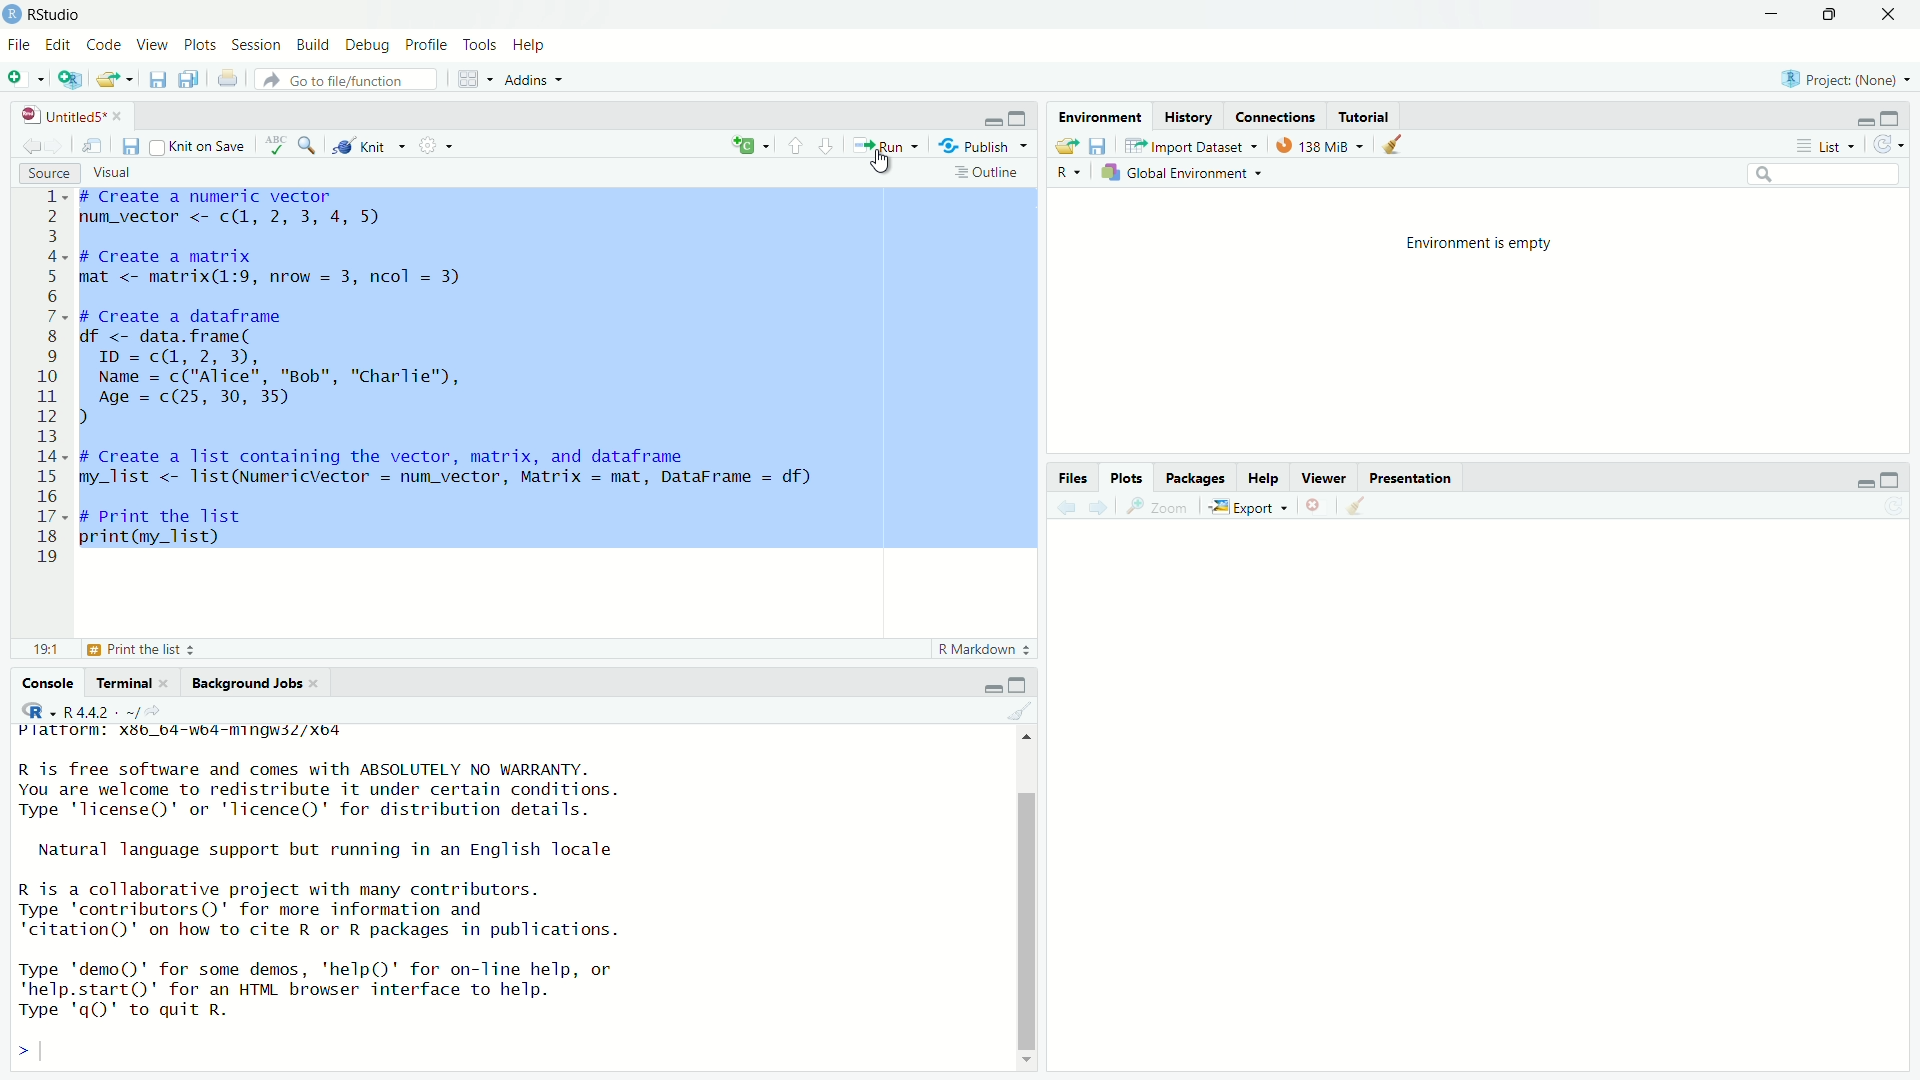 The height and width of the screenshot is (1080, 1920). I want to click on print, so click(230, 80).